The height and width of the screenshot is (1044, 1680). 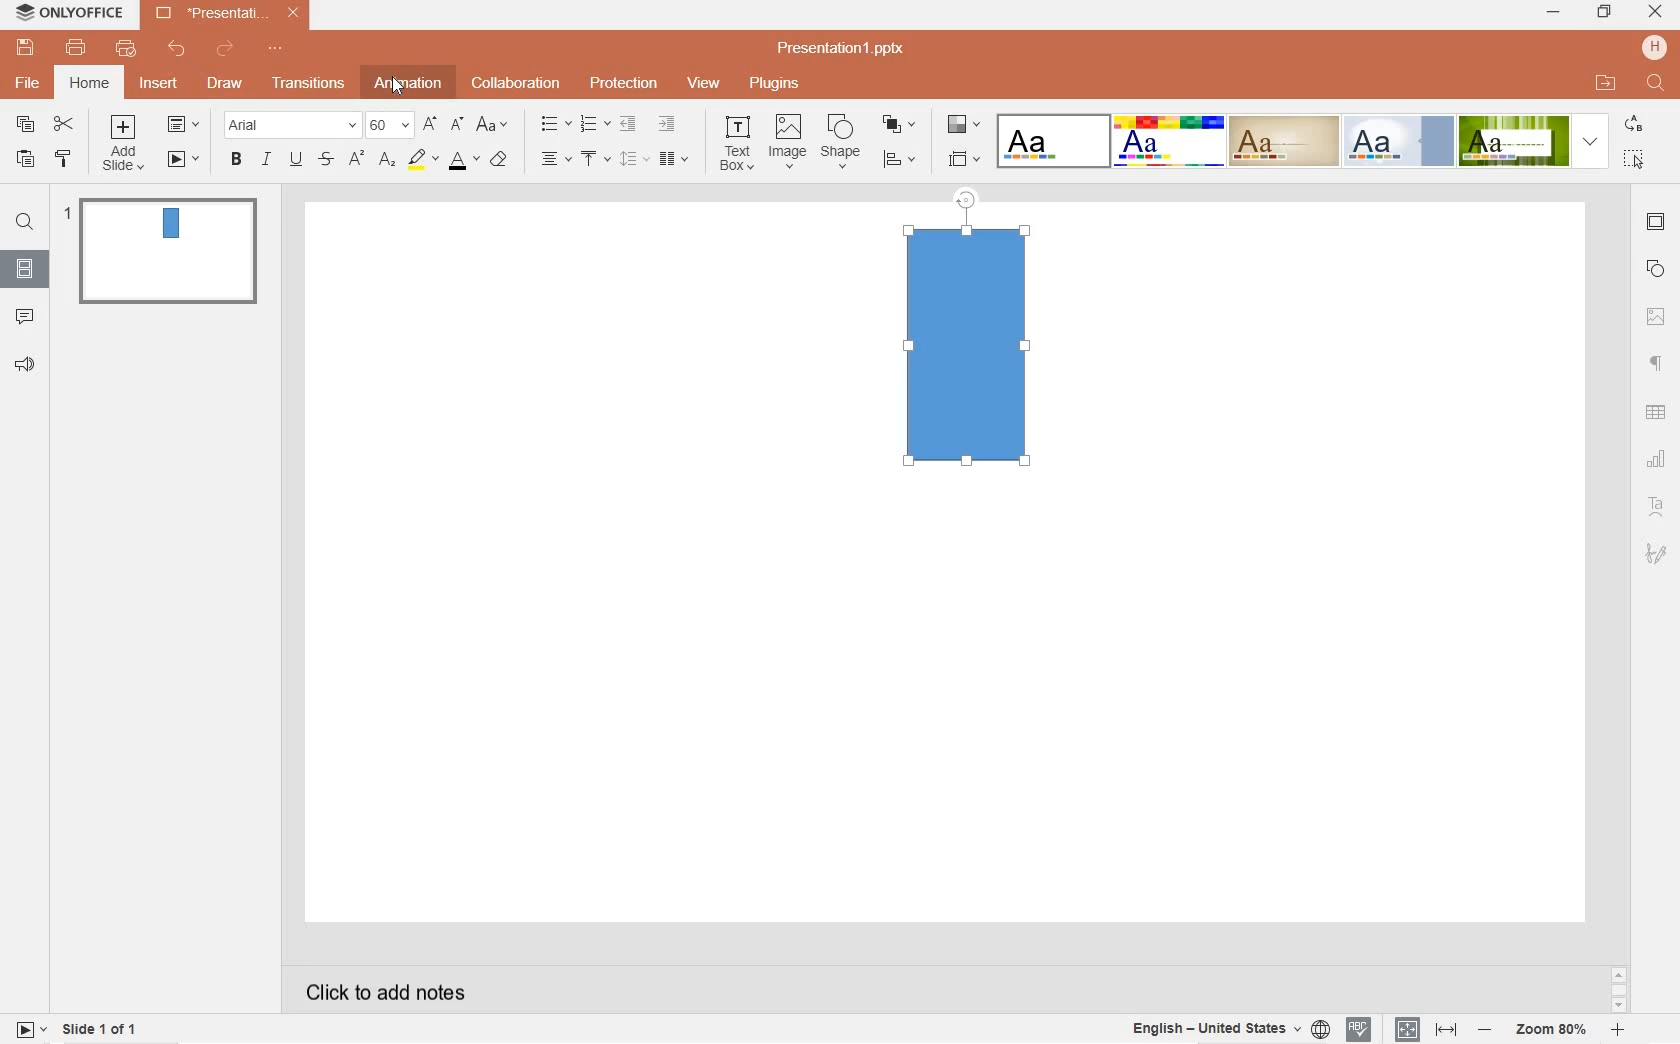 What do you see at coordinates (326, 160) in the screenshot?
I see `strikethrough` at bounding box center [326, 160].